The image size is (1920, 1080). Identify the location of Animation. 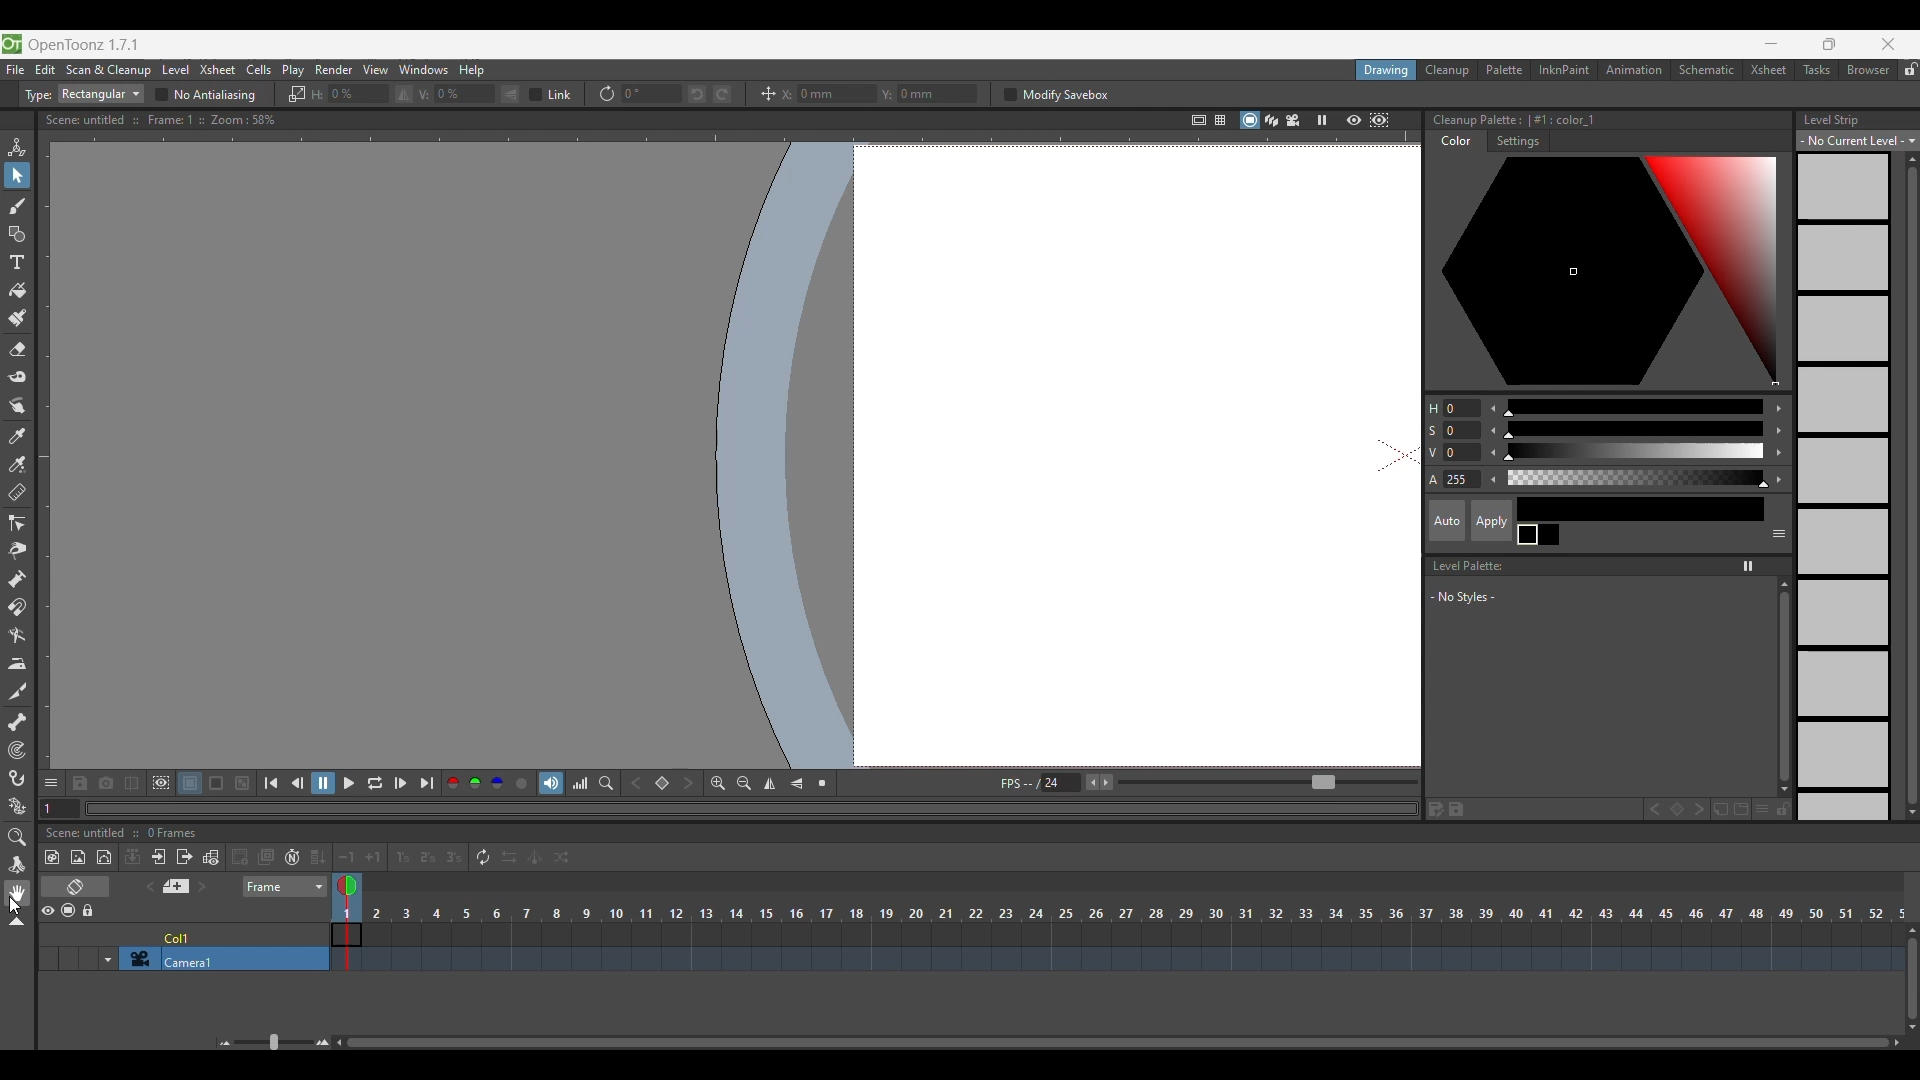
(1634, 70).